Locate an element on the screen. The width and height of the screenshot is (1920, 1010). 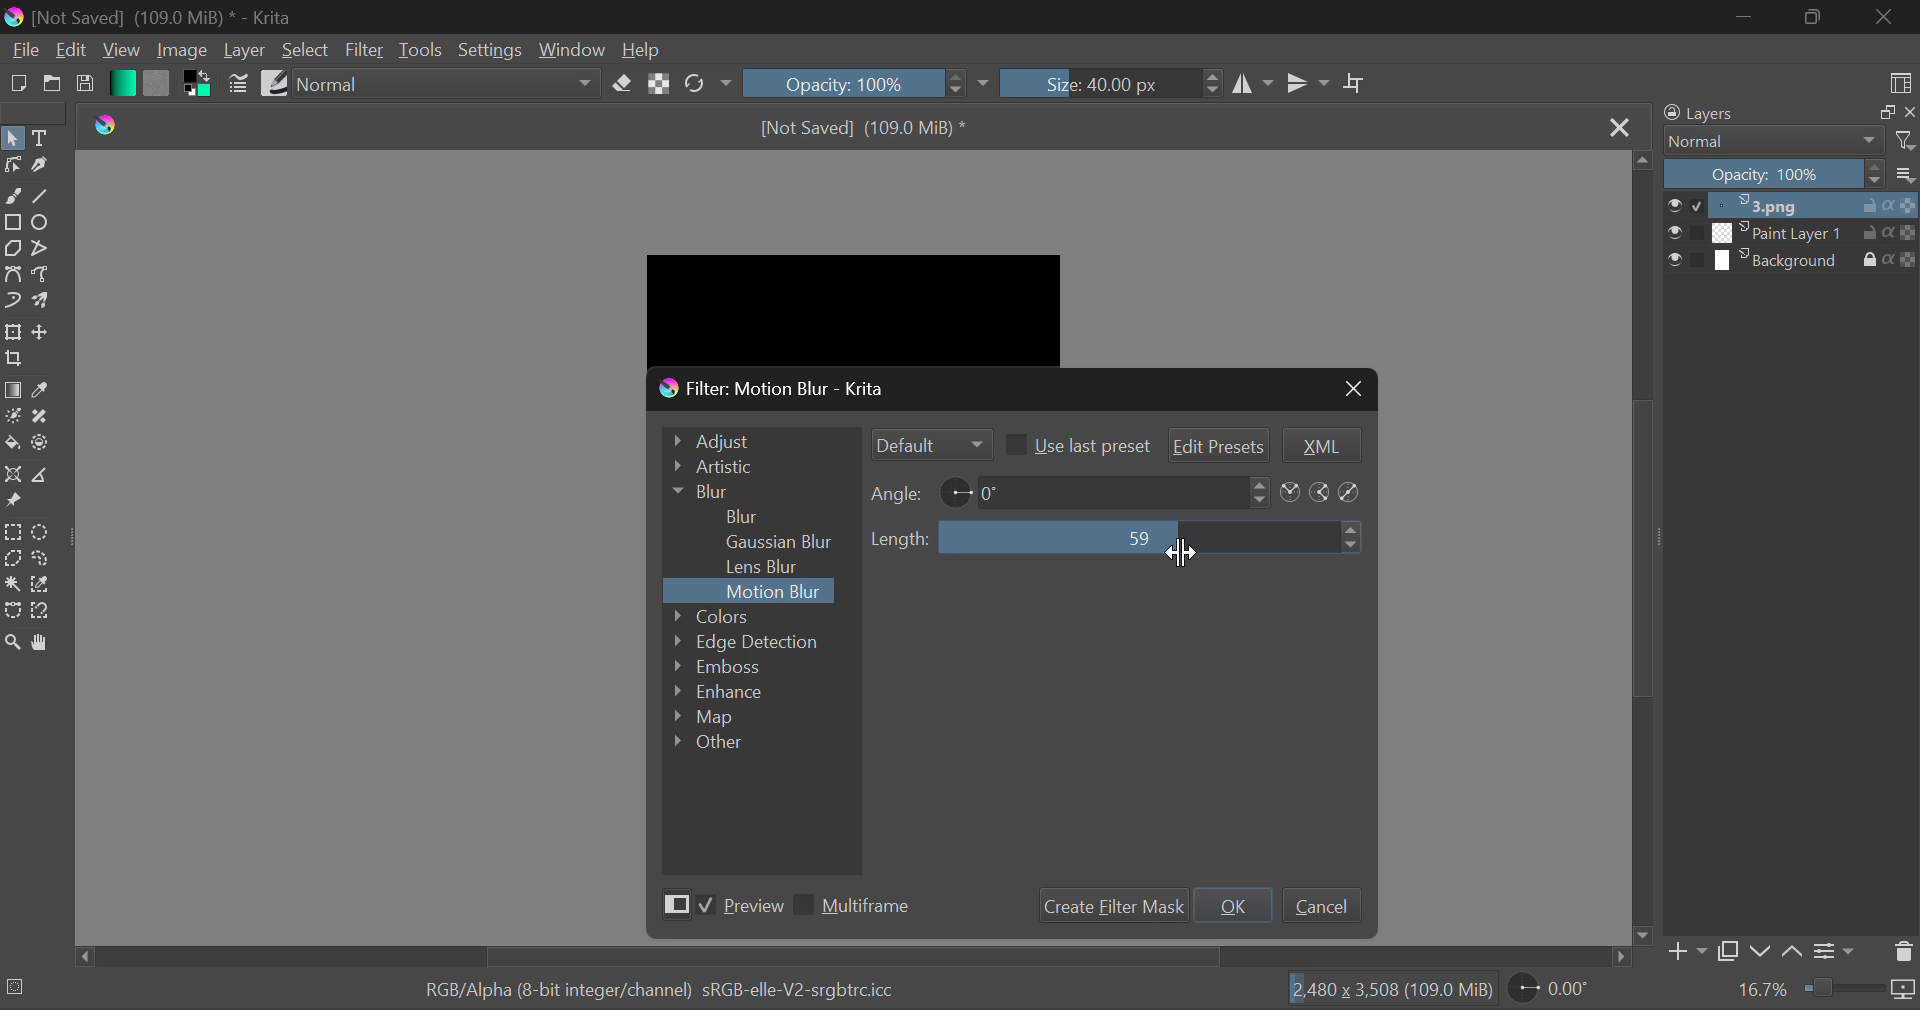
Text is located at coordinates (44, 136).